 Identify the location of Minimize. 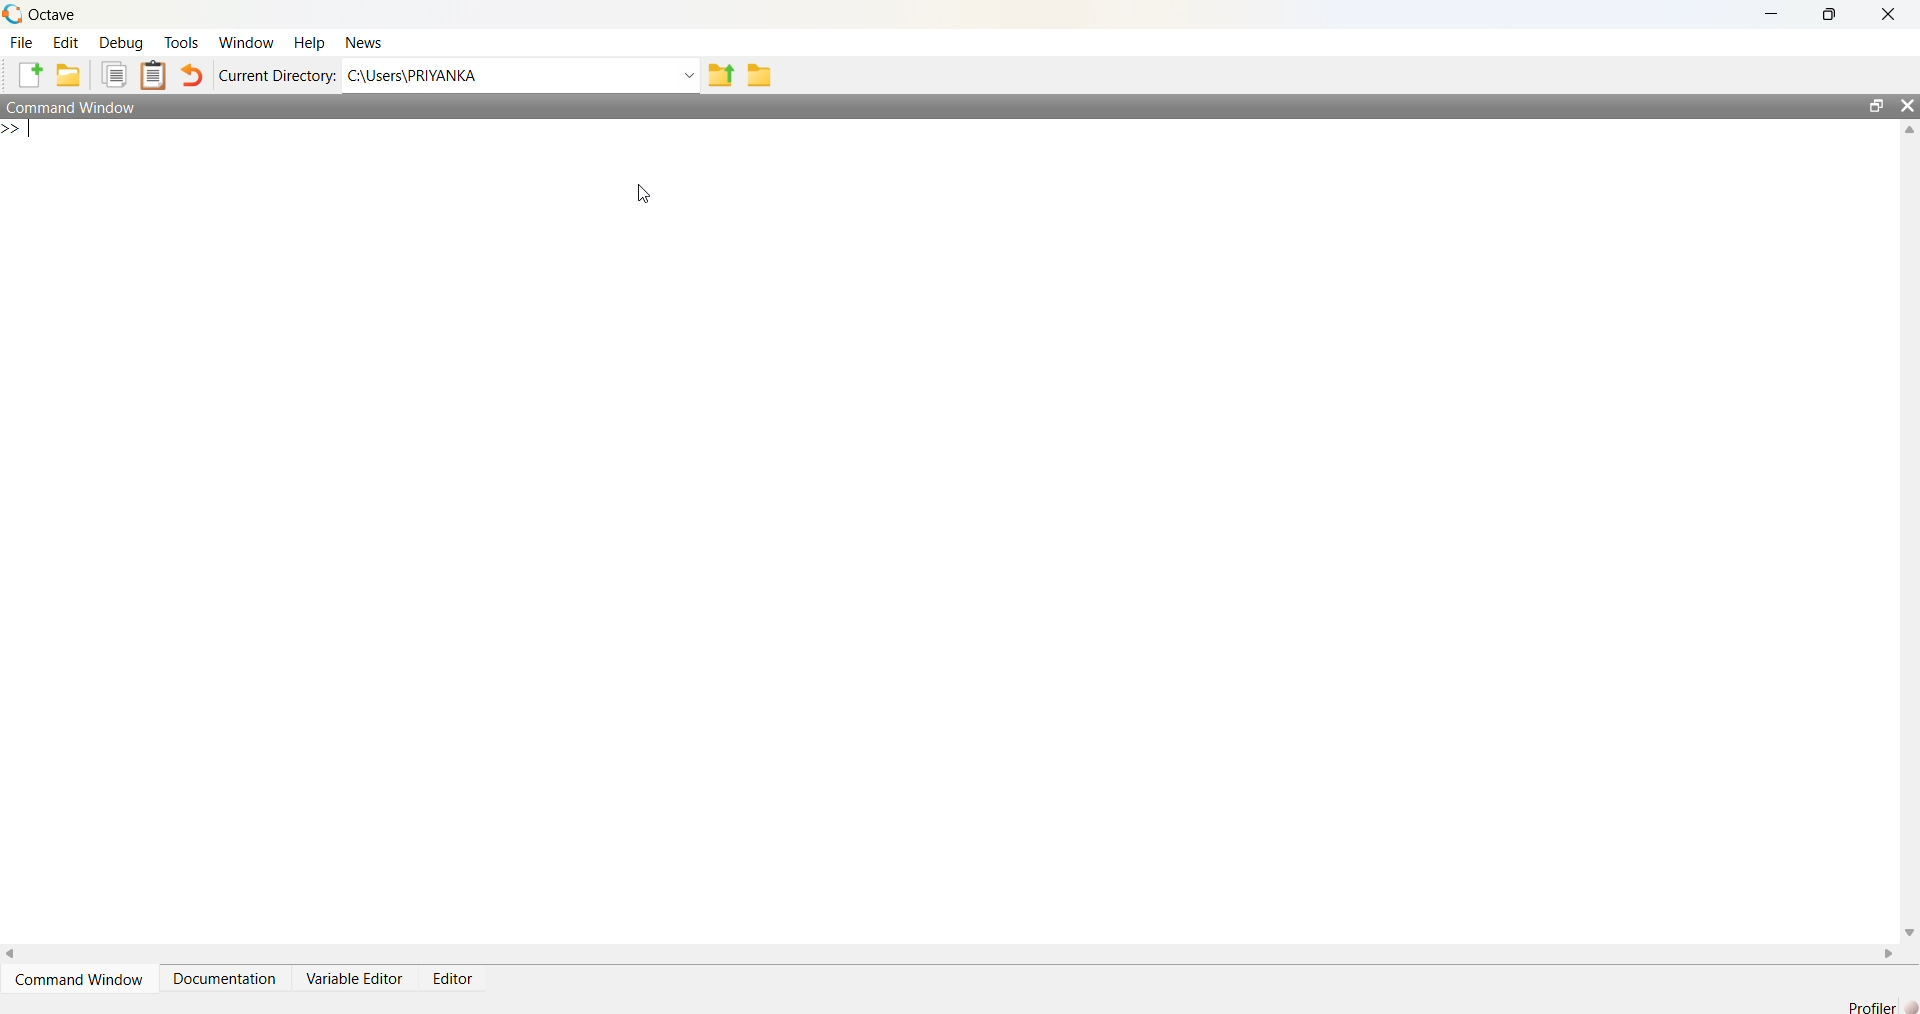
(1770, 14).